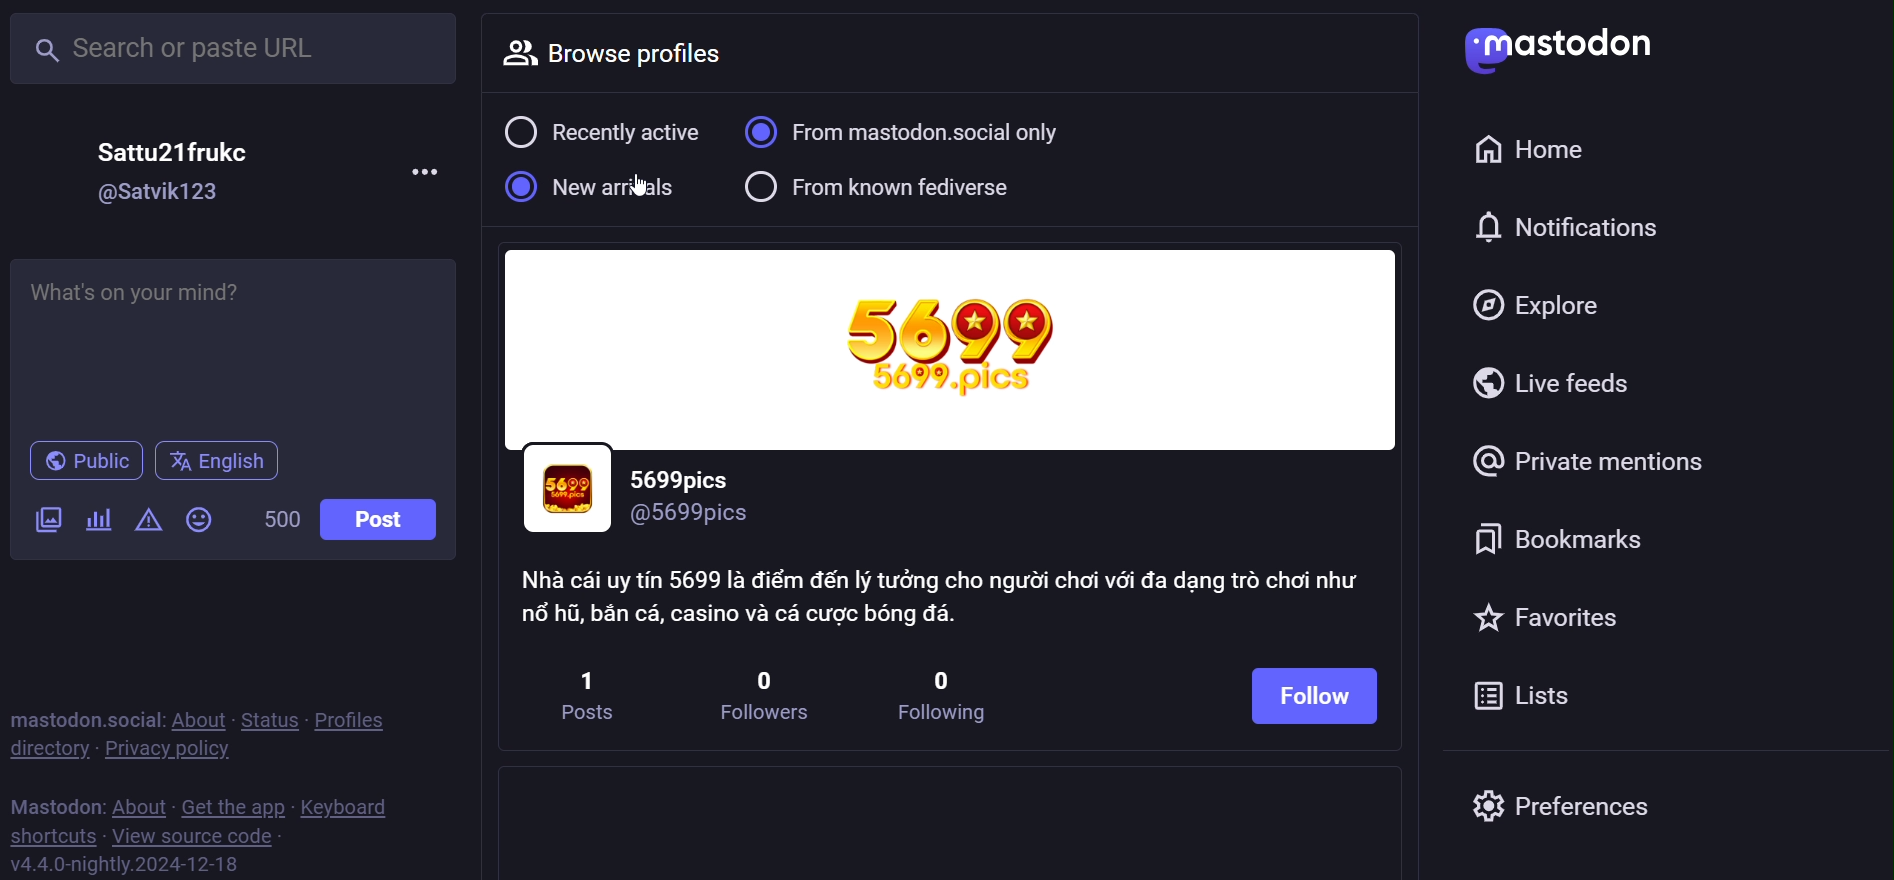 Image resolution: width=1894 pixels, height=880 pixels. Describe the element at coordinates (876, 188) in the screenshot. I see `from known fediverse` at that location.